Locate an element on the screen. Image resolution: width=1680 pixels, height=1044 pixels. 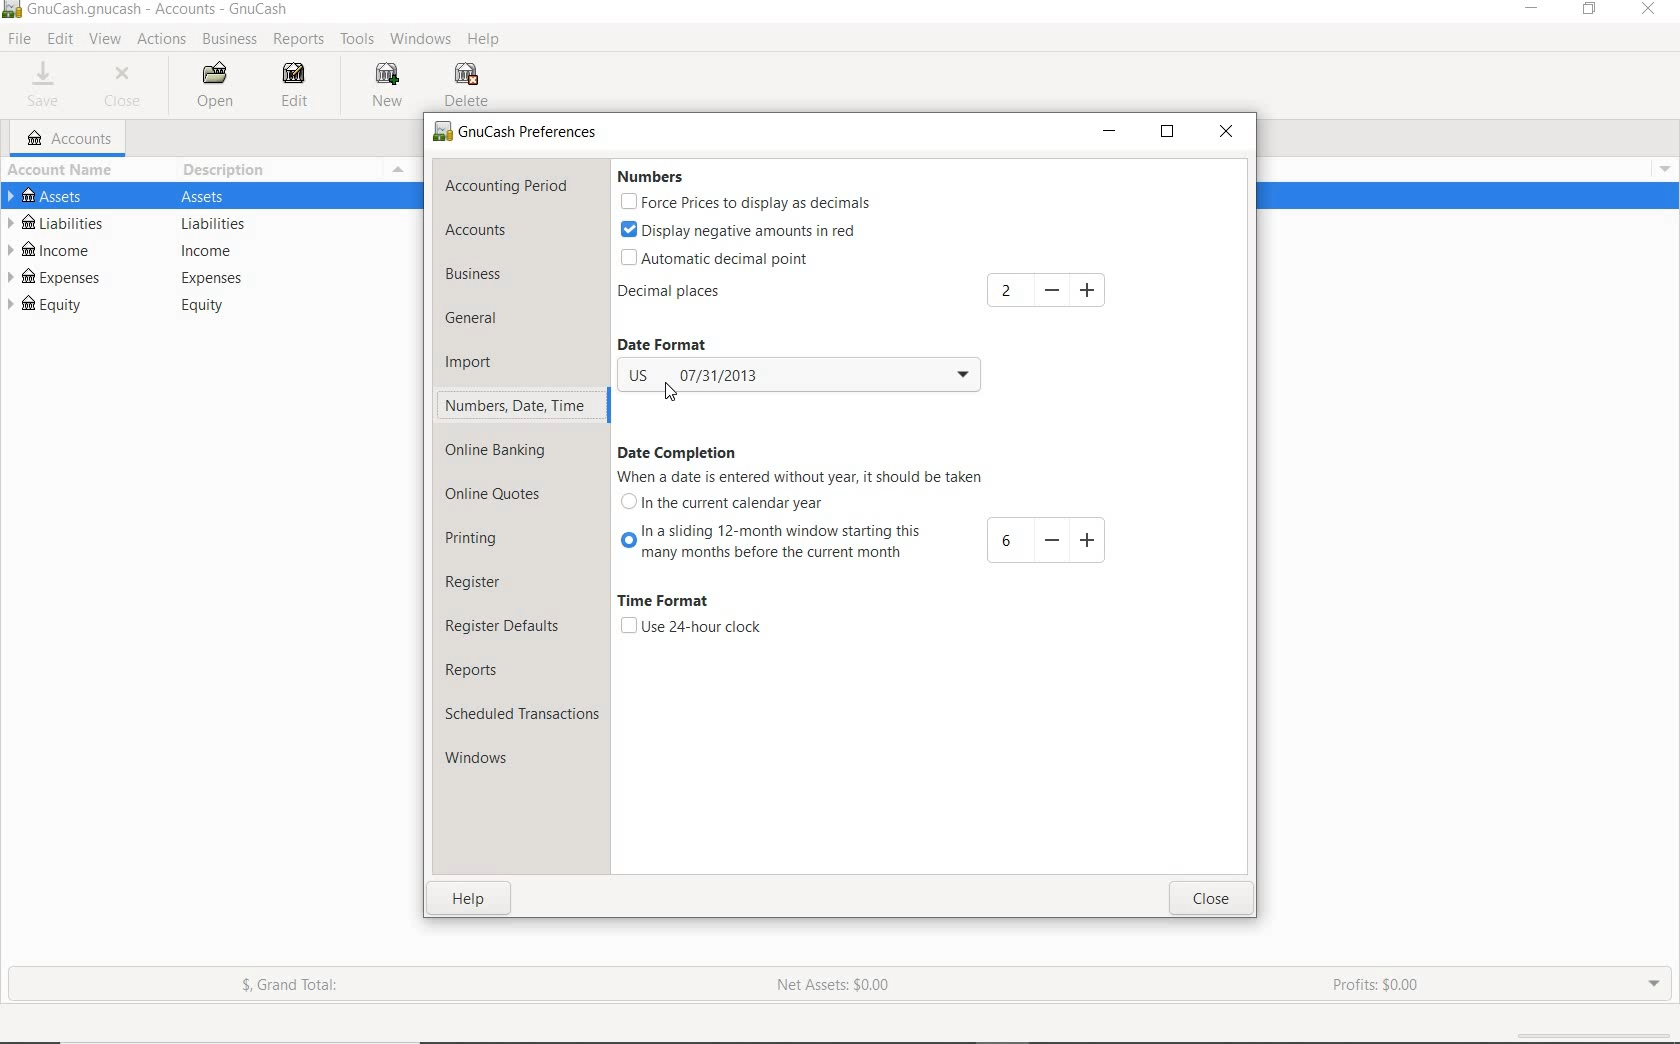
date format is located at coordinates (678, 345).